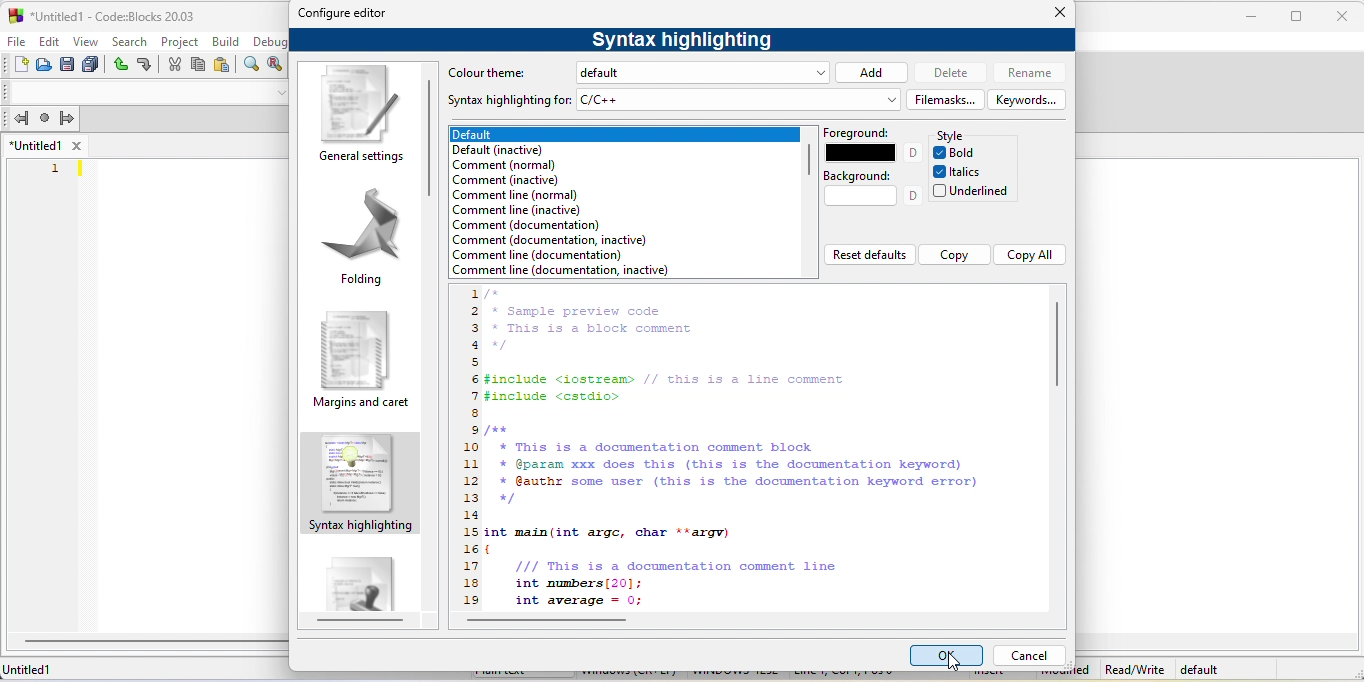 This screenshot has width=1364, height=682. Describe the element at coordinates (505, 180) in the screenshot. I see `comment inactive` at that location.